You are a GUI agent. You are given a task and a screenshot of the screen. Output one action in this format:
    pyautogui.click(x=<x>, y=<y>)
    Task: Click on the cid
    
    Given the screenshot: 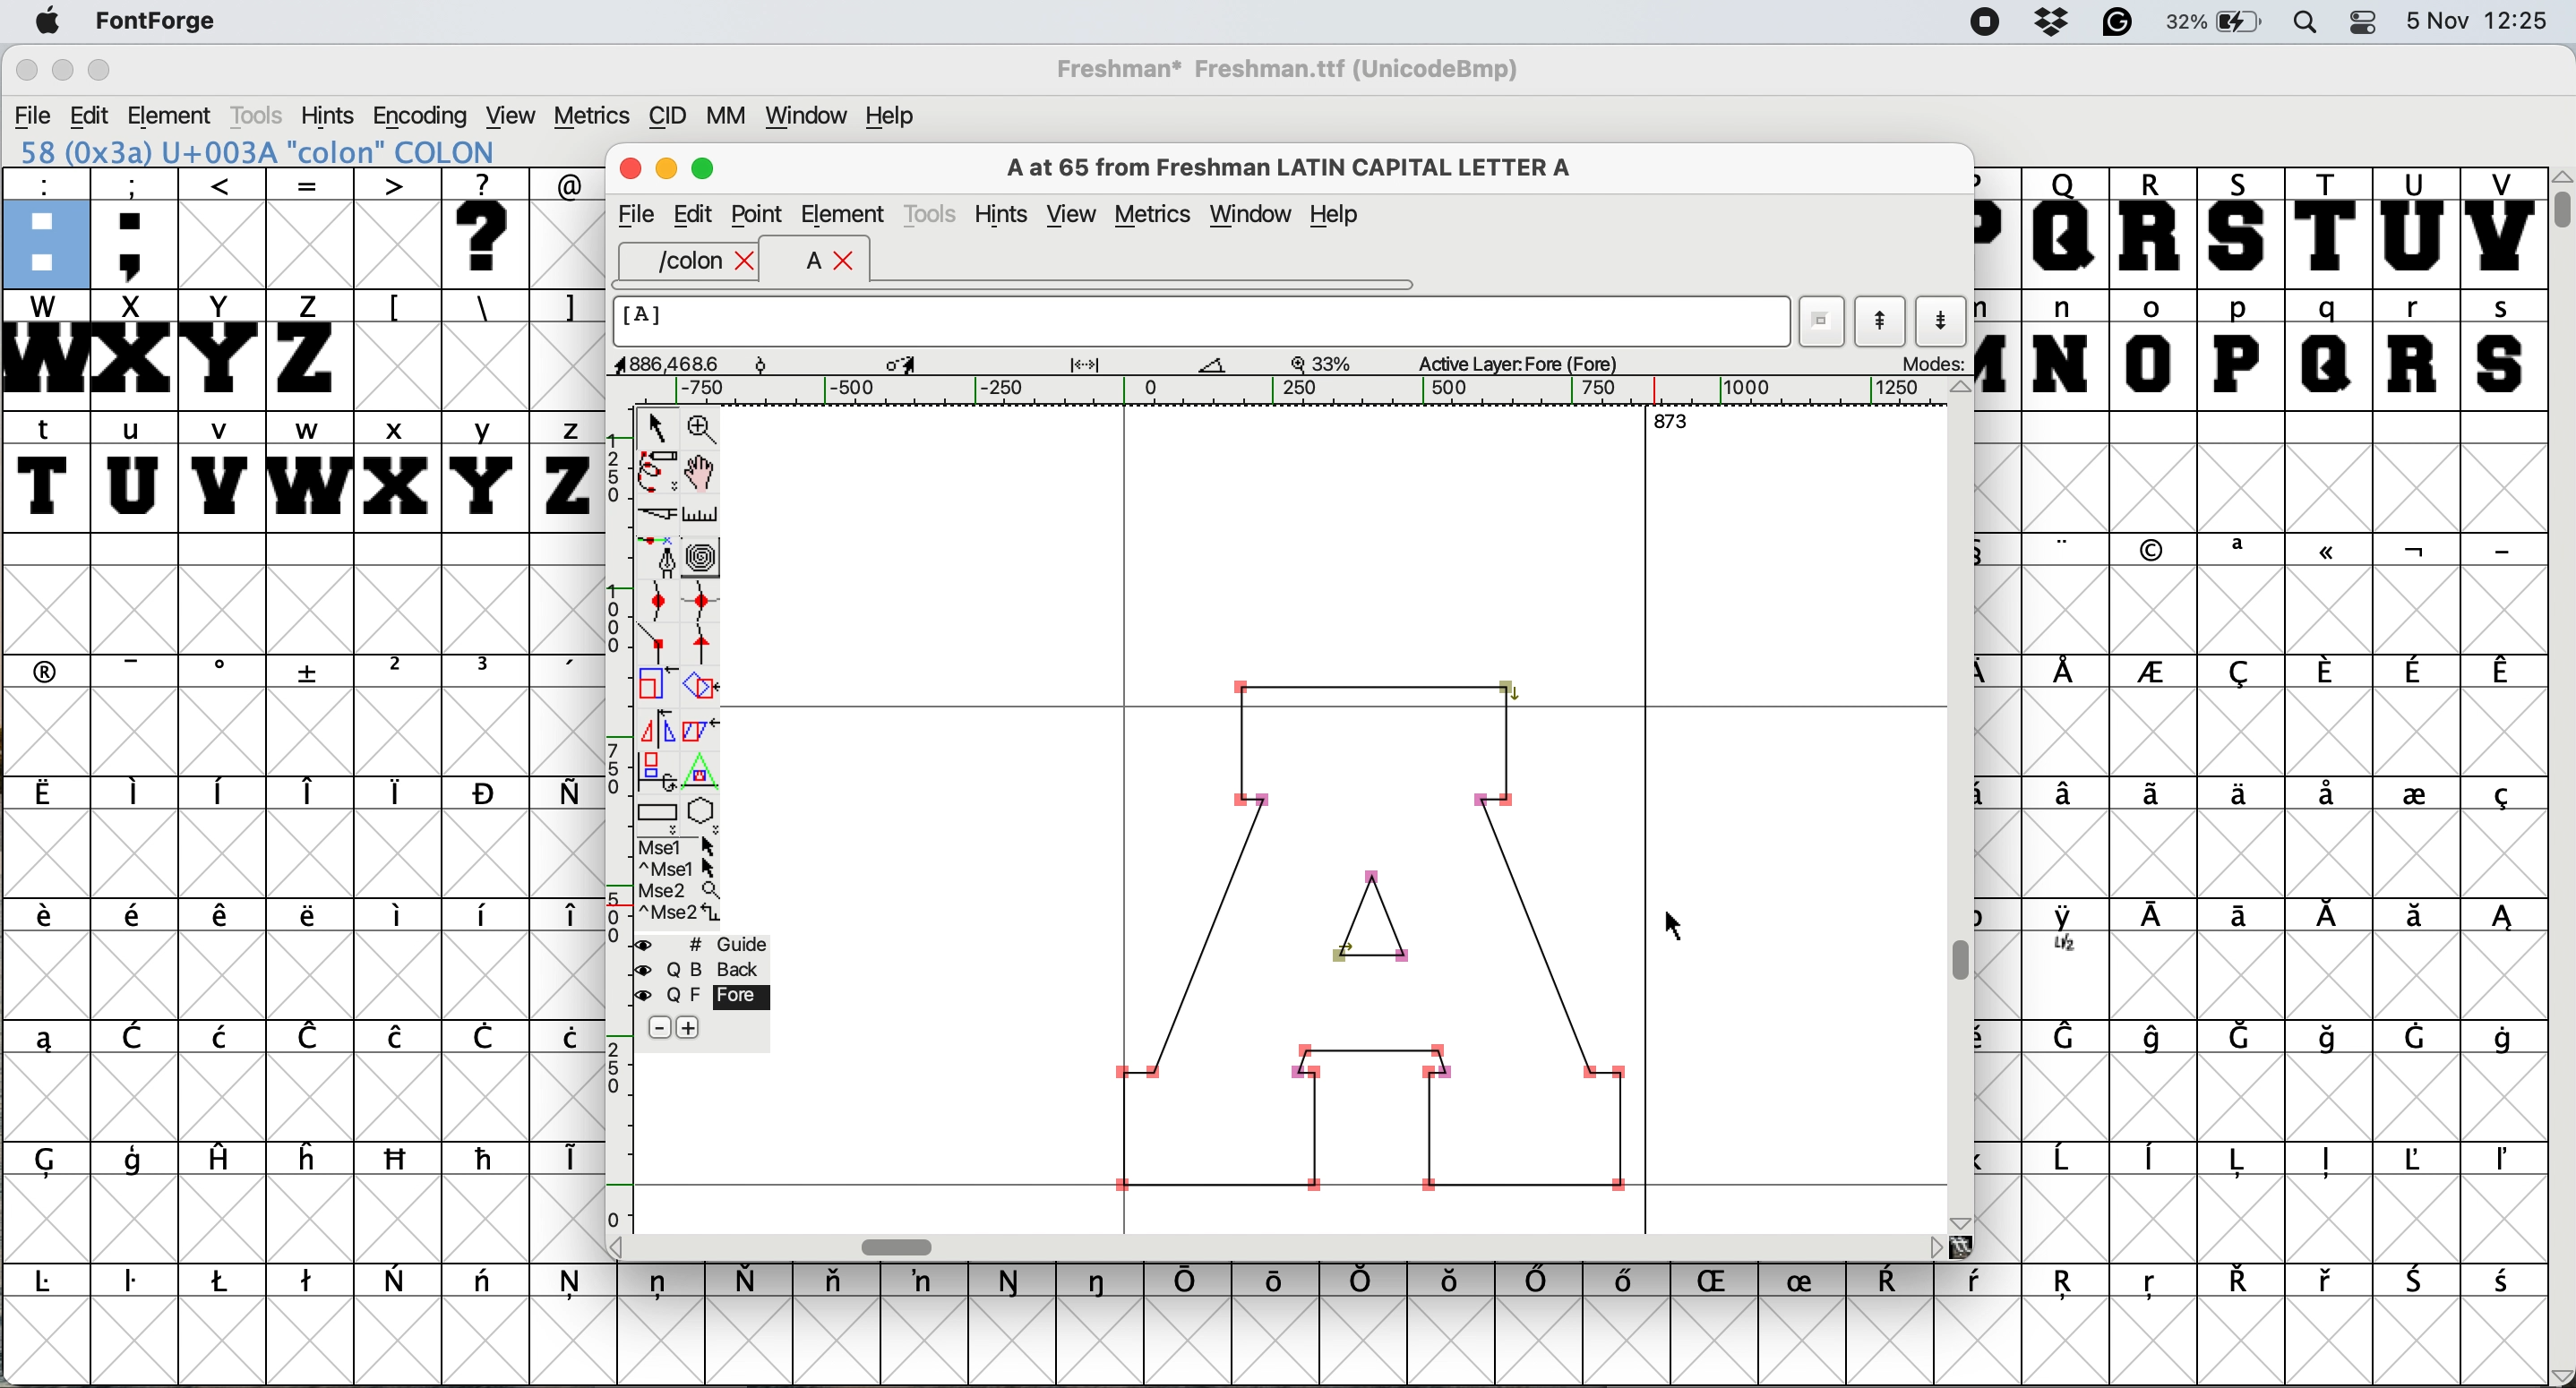 What is the action you would take?
    pyautogui.click(x=665, y=114)
    